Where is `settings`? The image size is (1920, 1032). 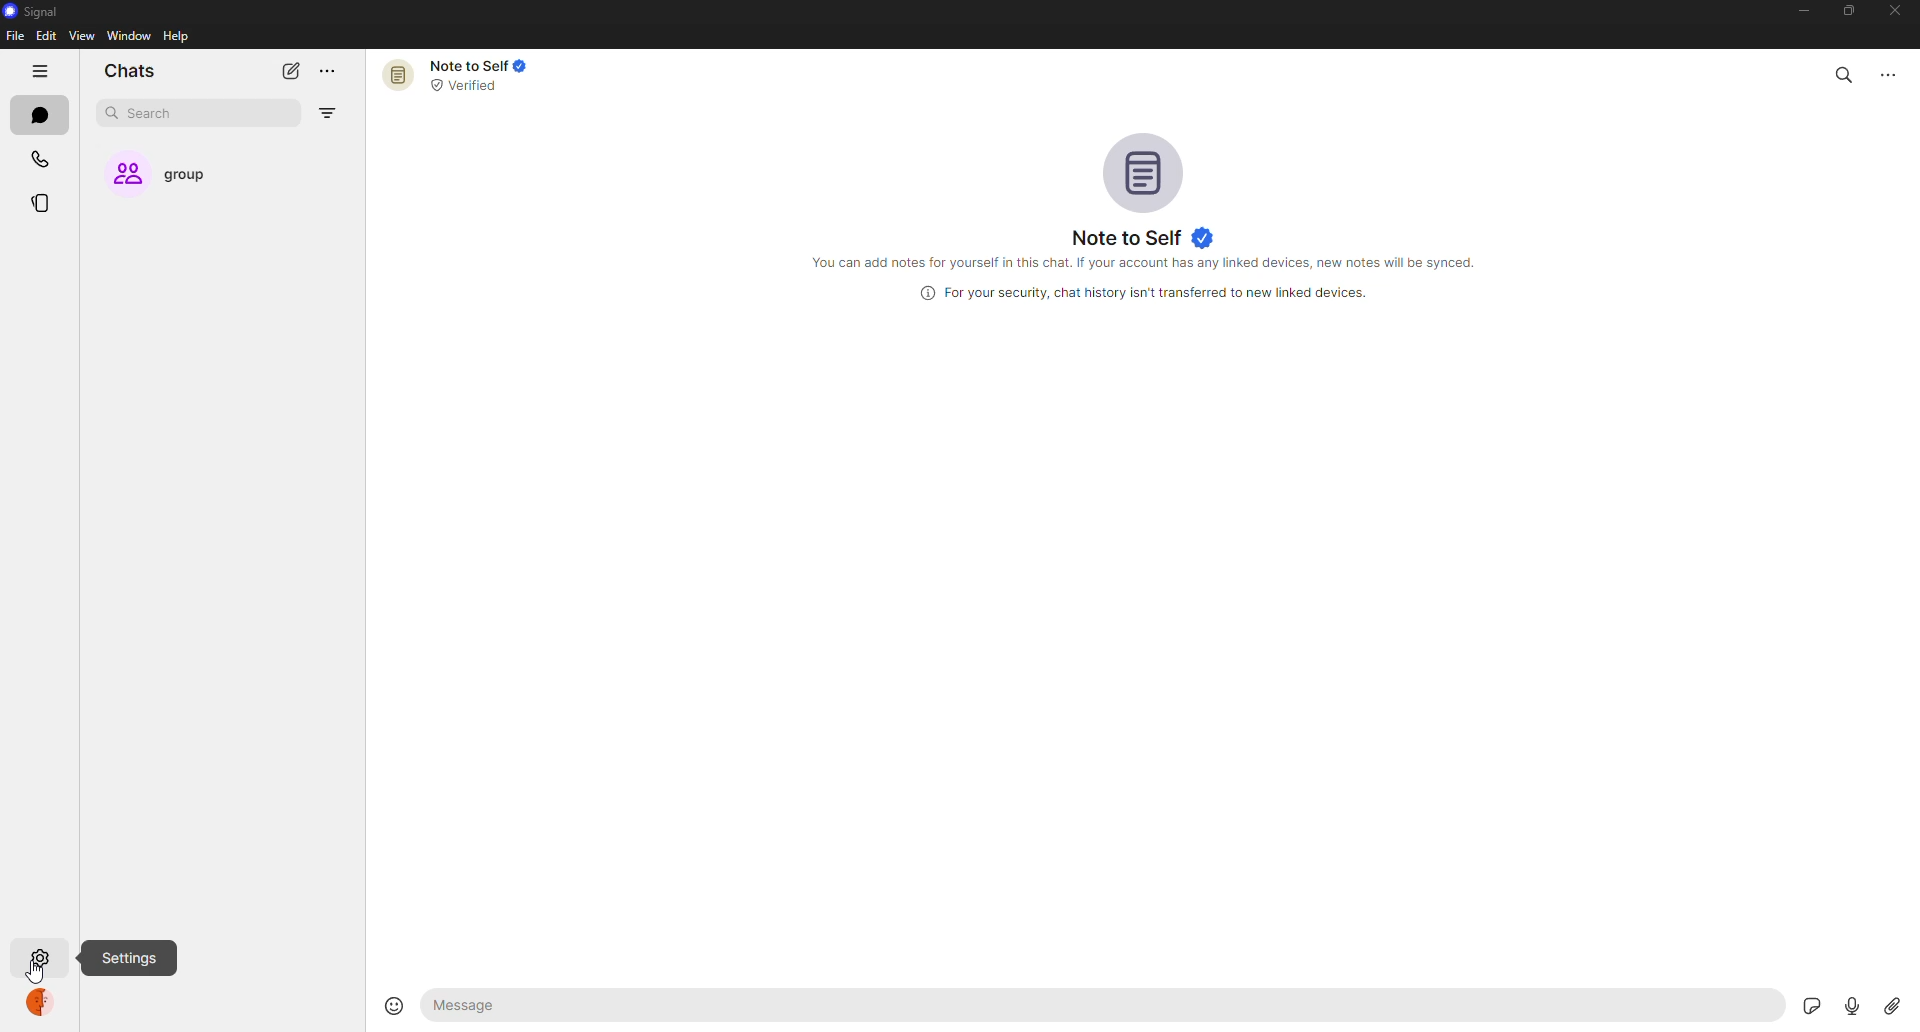 settings is located at coordinates (132, 958).